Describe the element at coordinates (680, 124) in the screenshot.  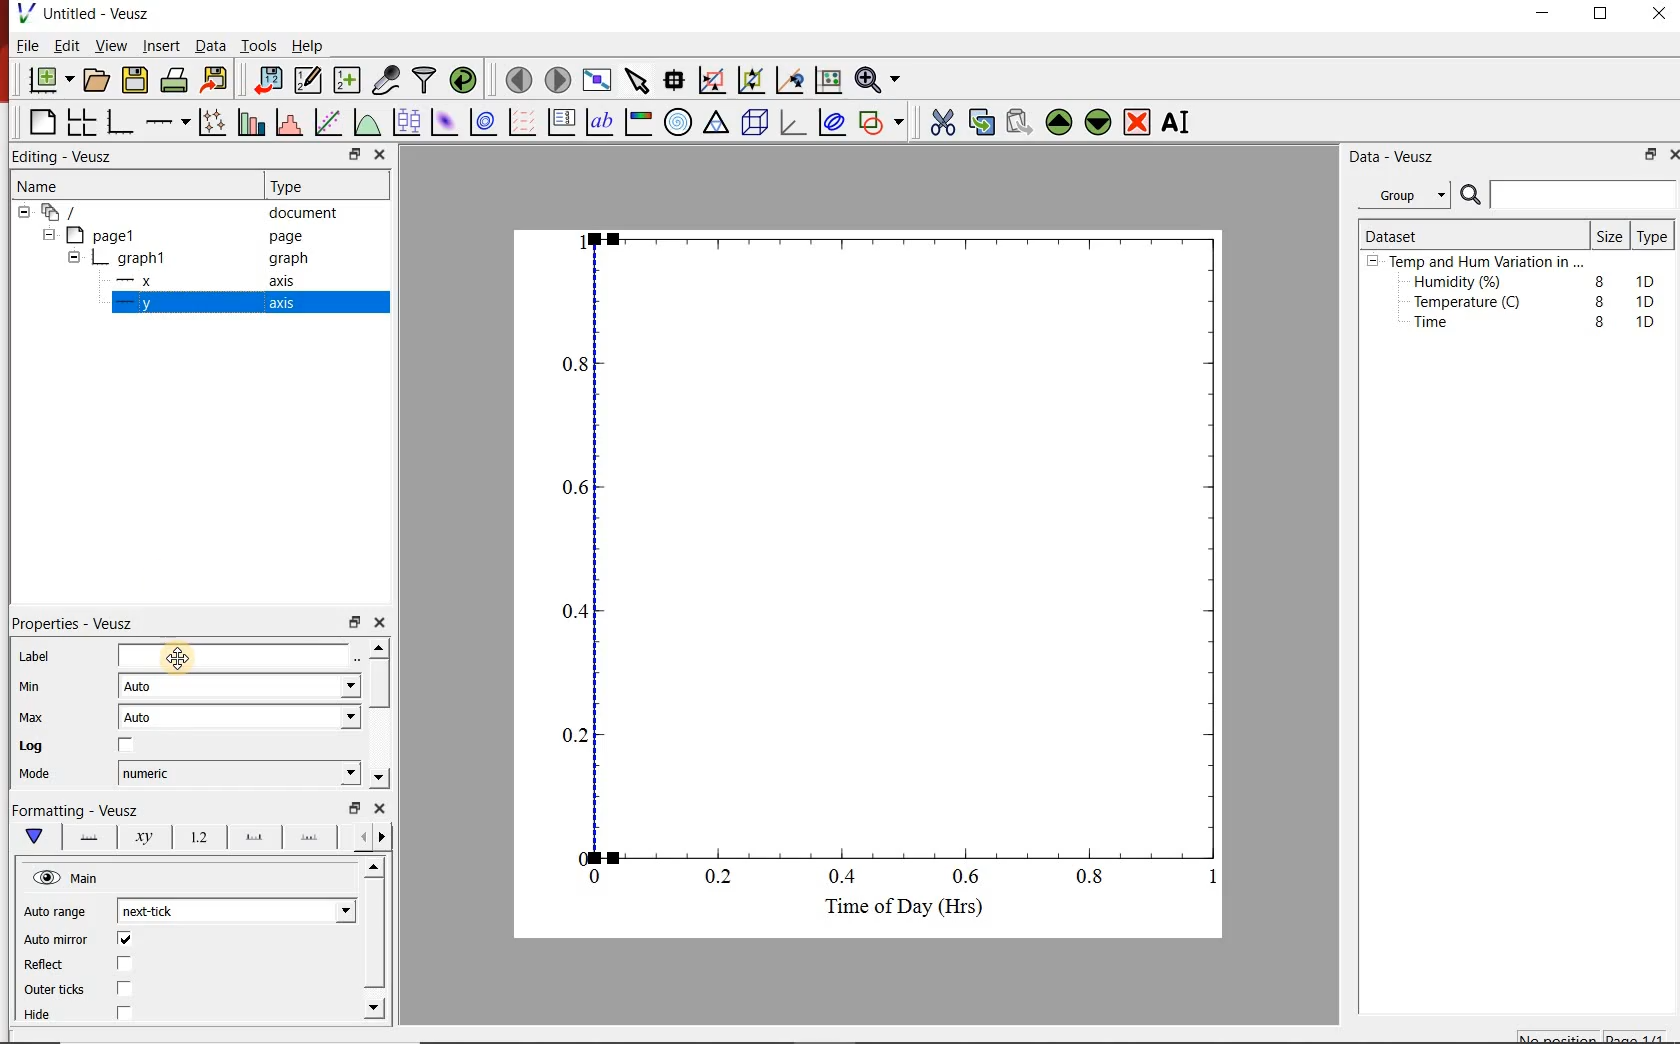
I see `polar graph` at that location.